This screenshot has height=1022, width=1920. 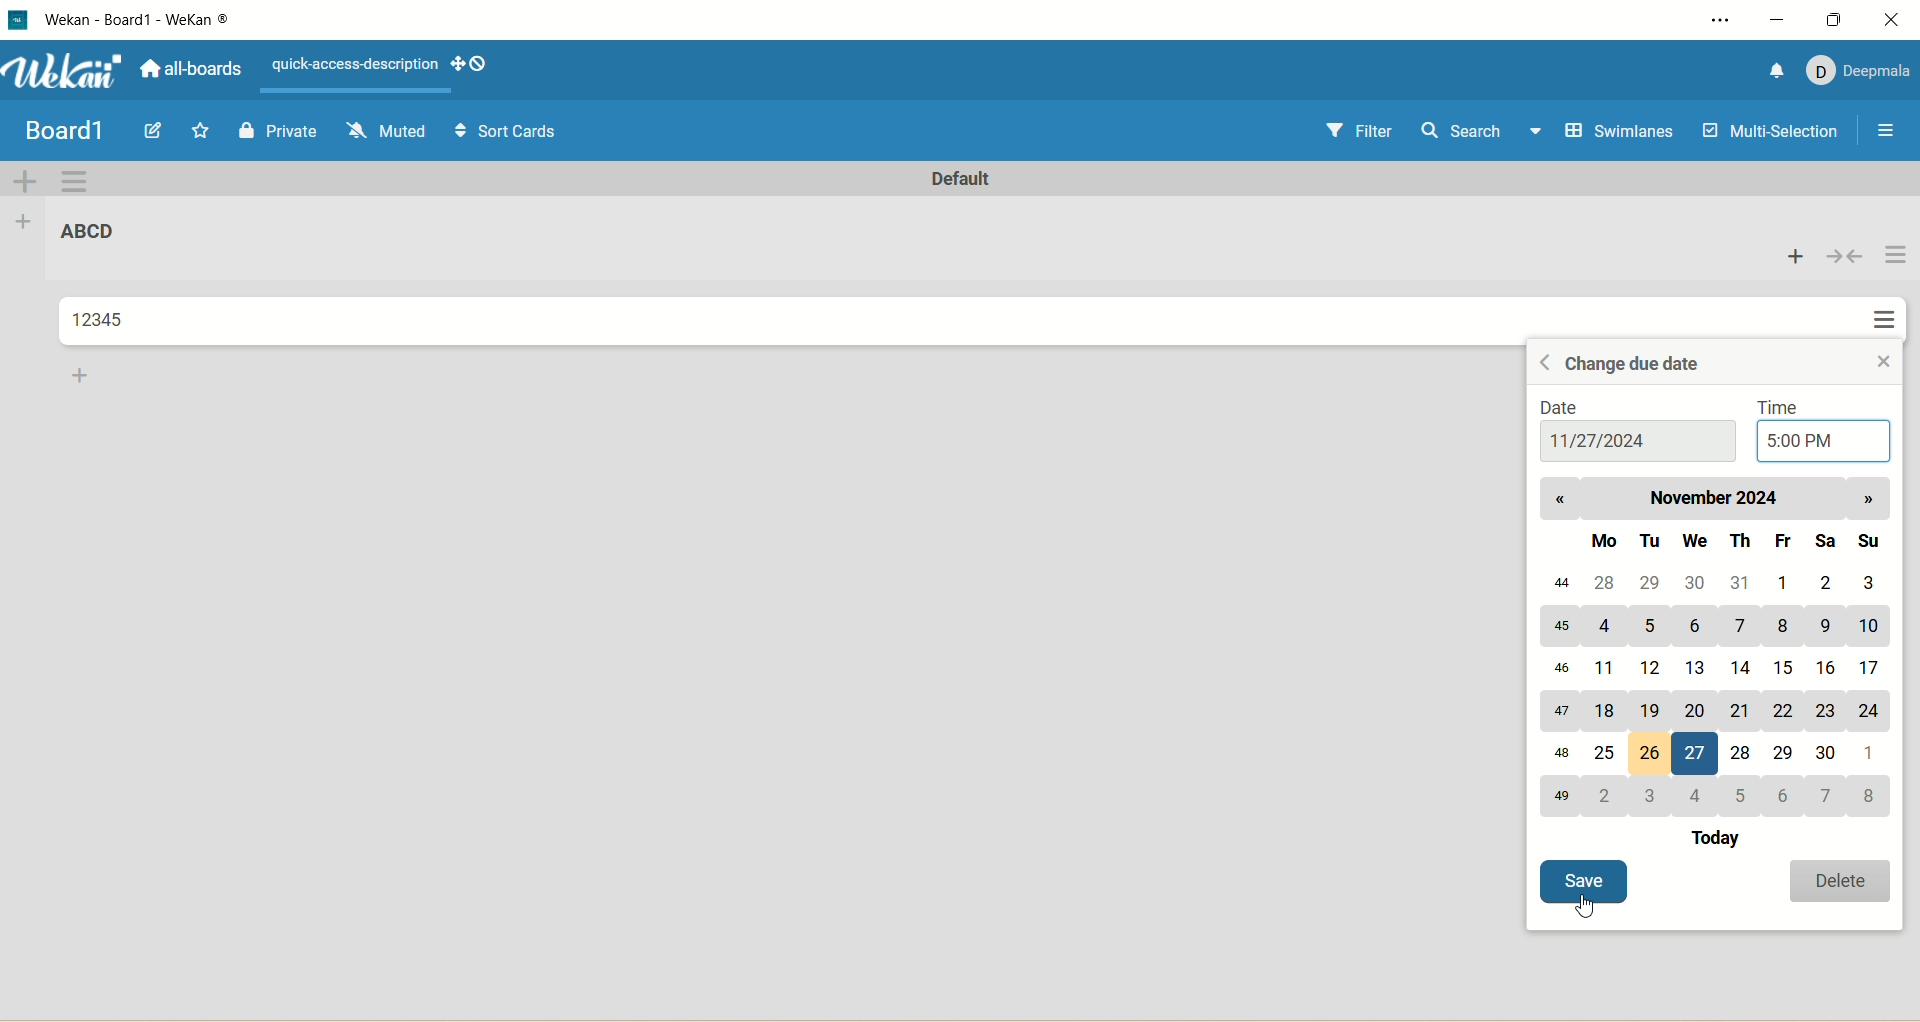 I want to click on date, so click(x=1617, y=405).